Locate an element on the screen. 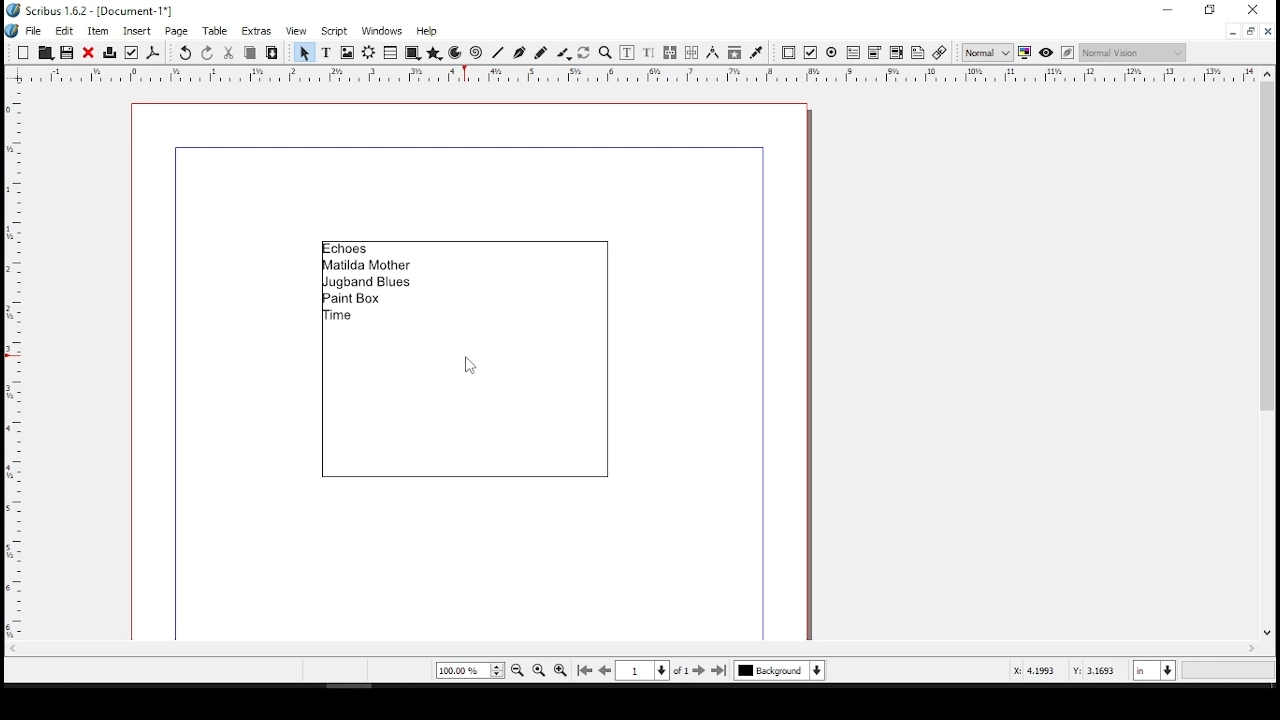 Image resolution: width=1280 pixels, height=720 pixels. horizontal scale is located at coordinates (650, 73).